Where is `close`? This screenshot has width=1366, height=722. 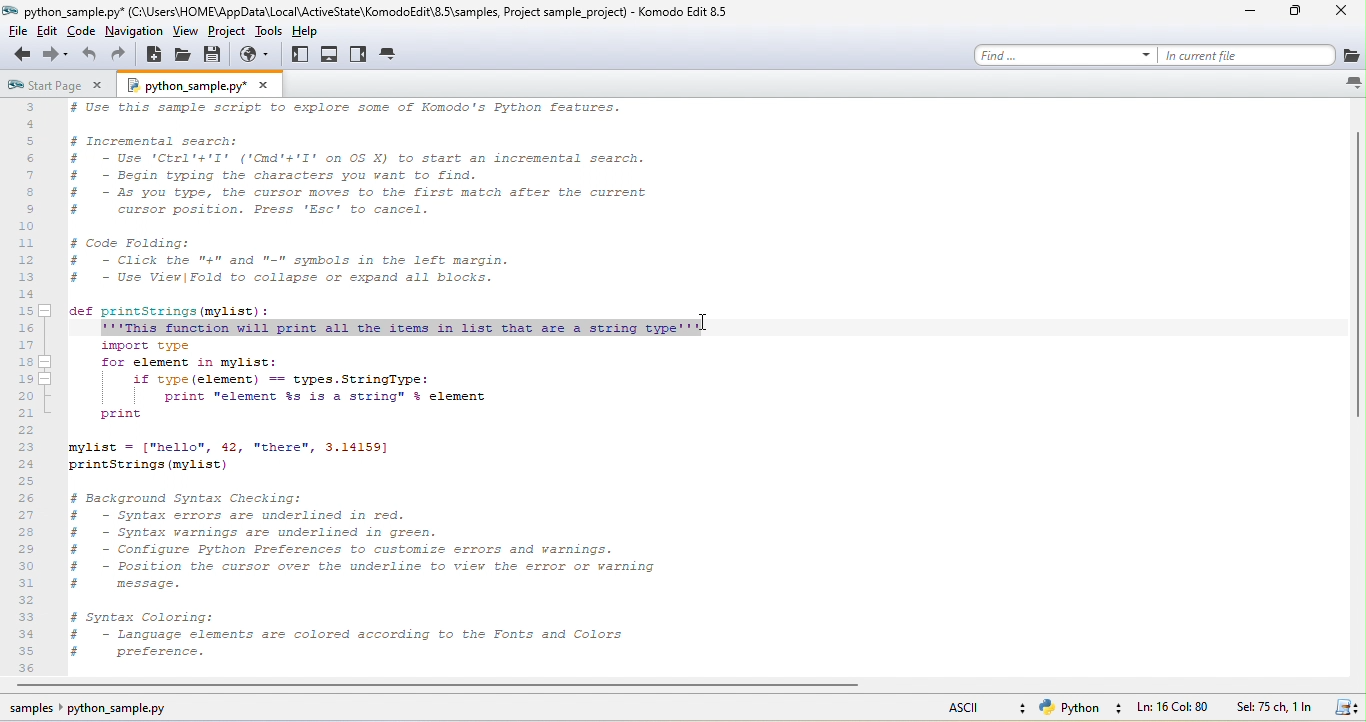 close is located at coordinates (264, 85).